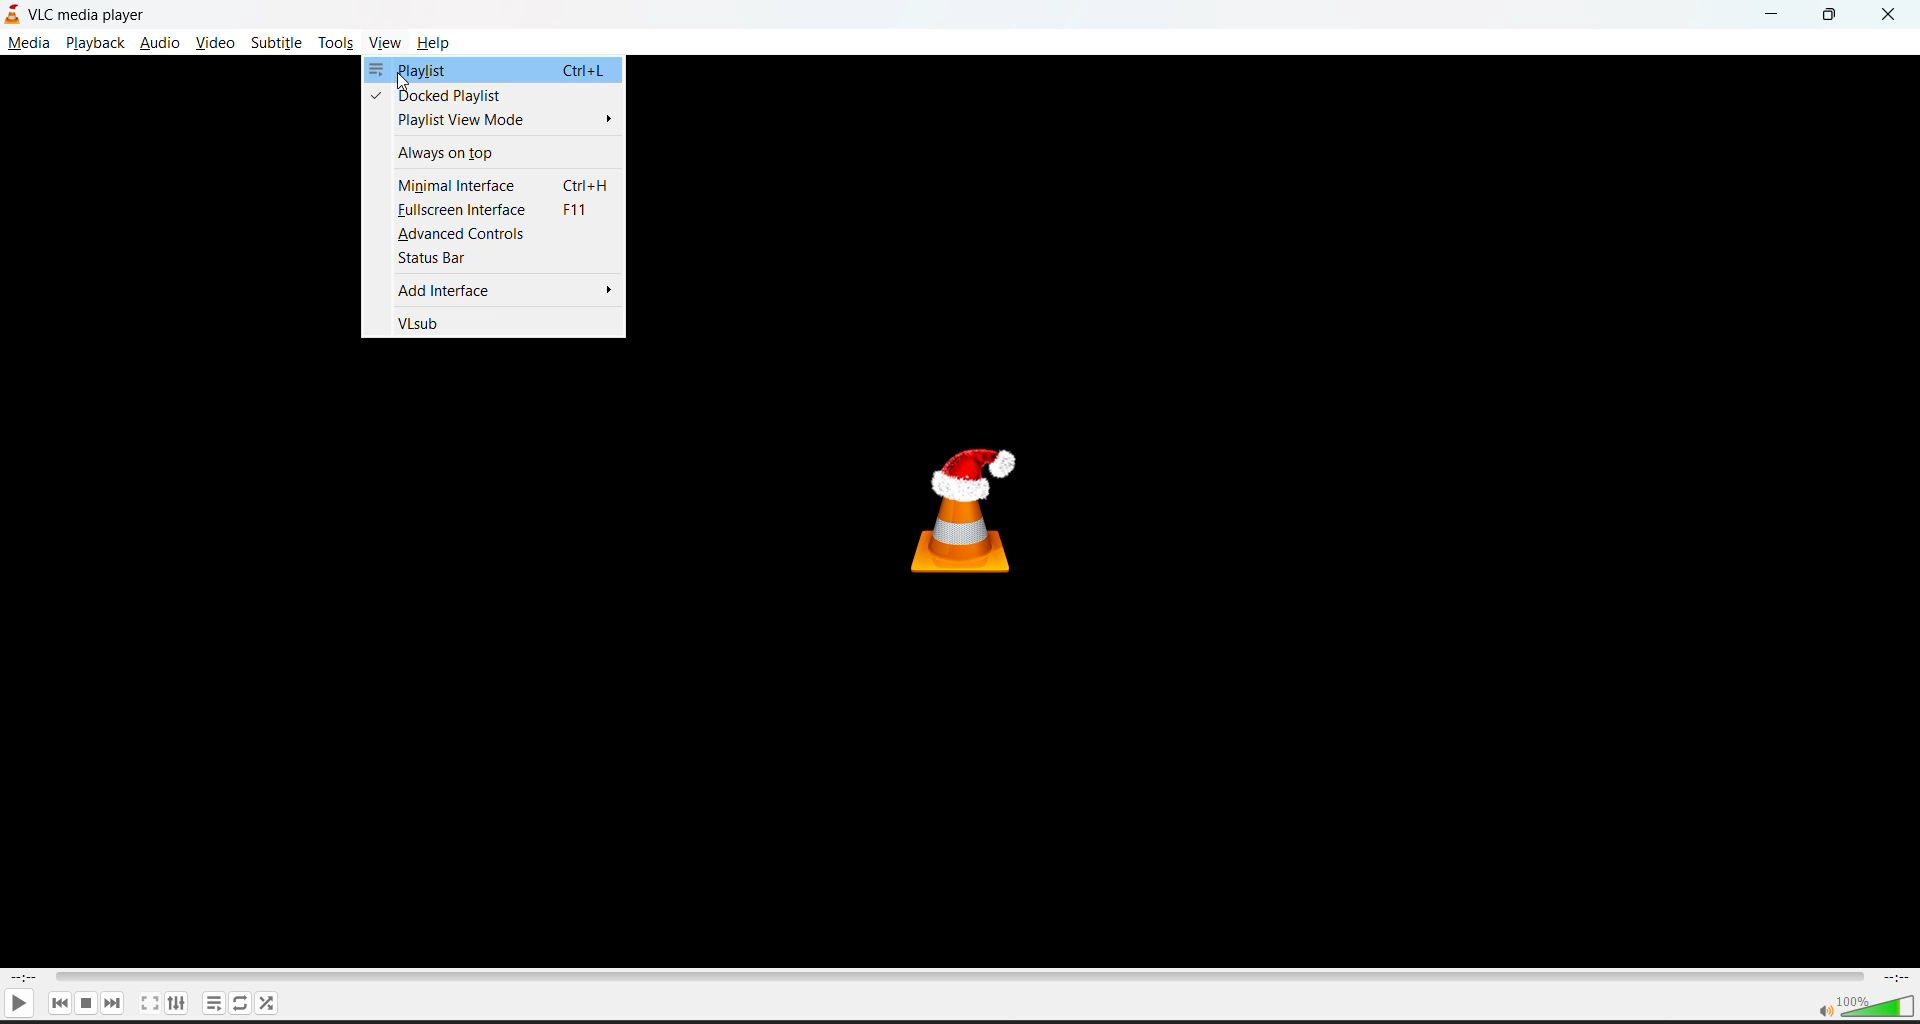 The image size is (1920, 1024). I want to click on media, so click(31, 43).